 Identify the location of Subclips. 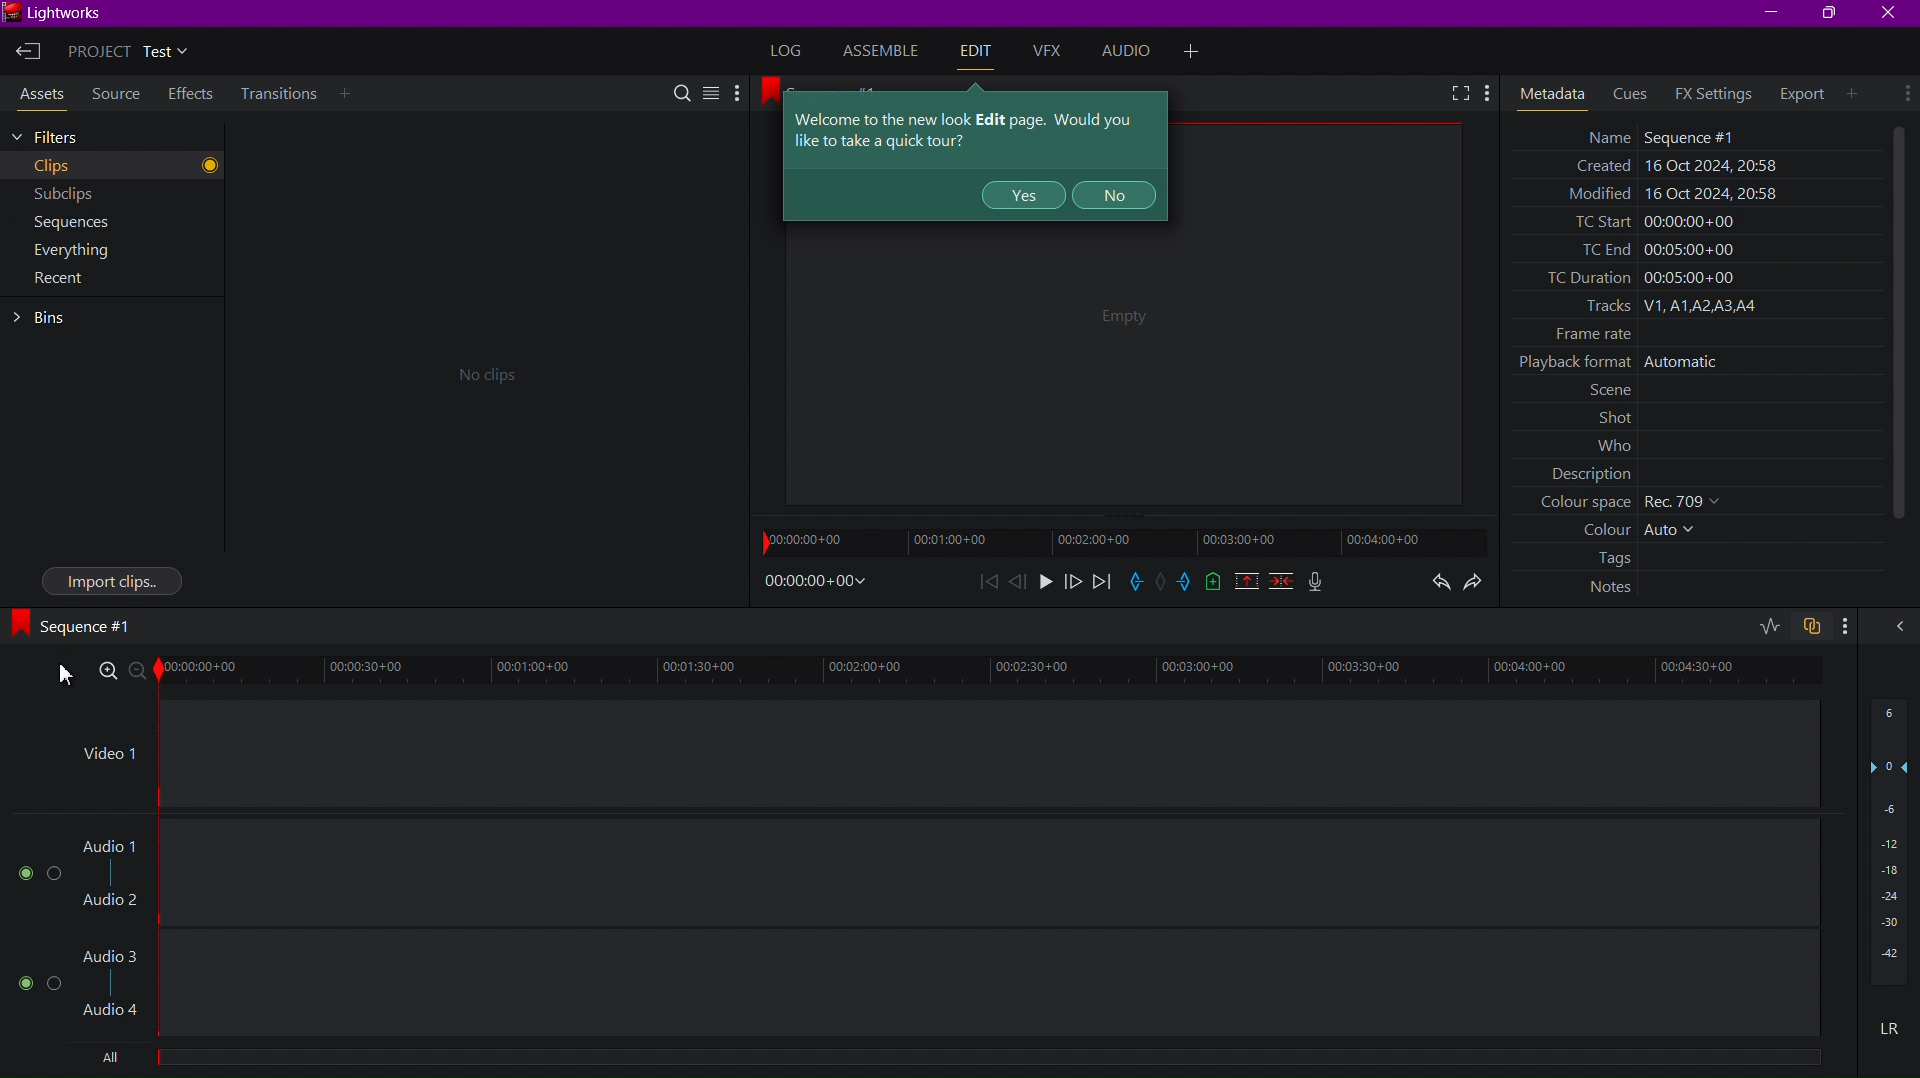
(55, 195).